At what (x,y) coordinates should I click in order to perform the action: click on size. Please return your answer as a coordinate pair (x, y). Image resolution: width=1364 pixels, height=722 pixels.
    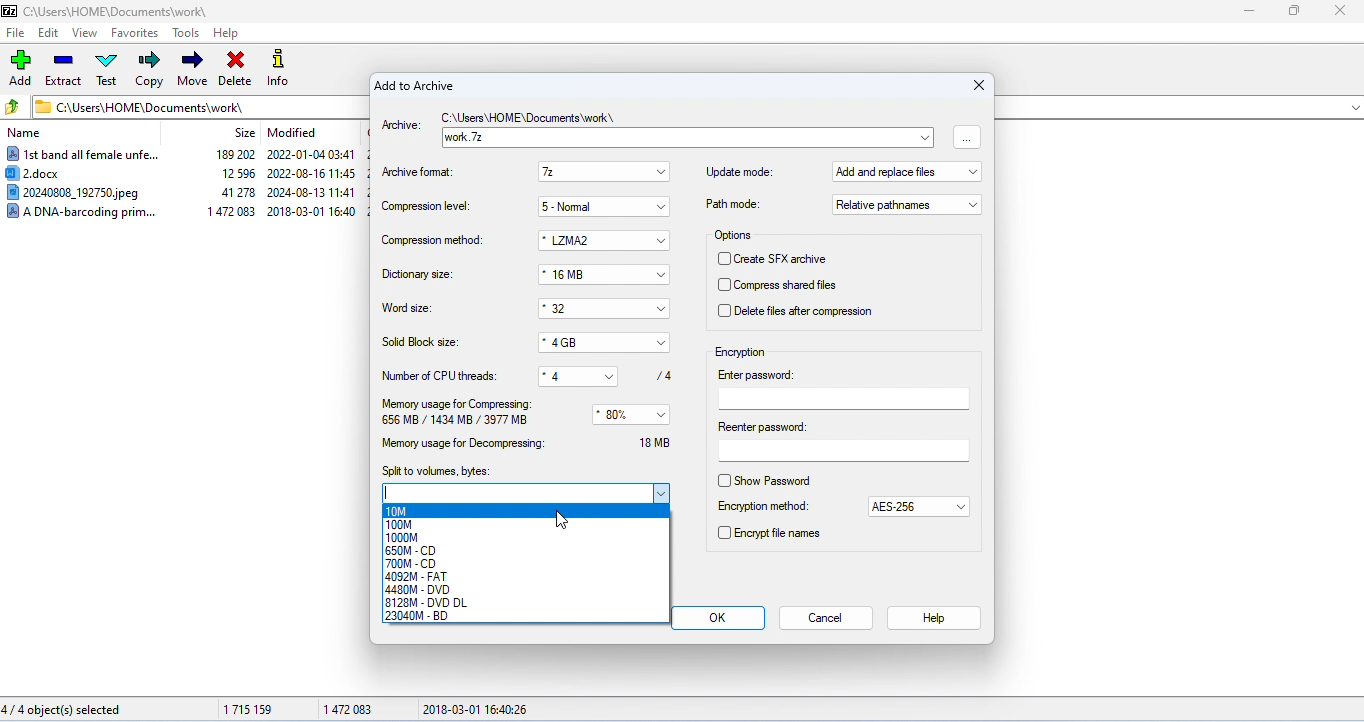
    Looking at the image, I should click on (244, 133).